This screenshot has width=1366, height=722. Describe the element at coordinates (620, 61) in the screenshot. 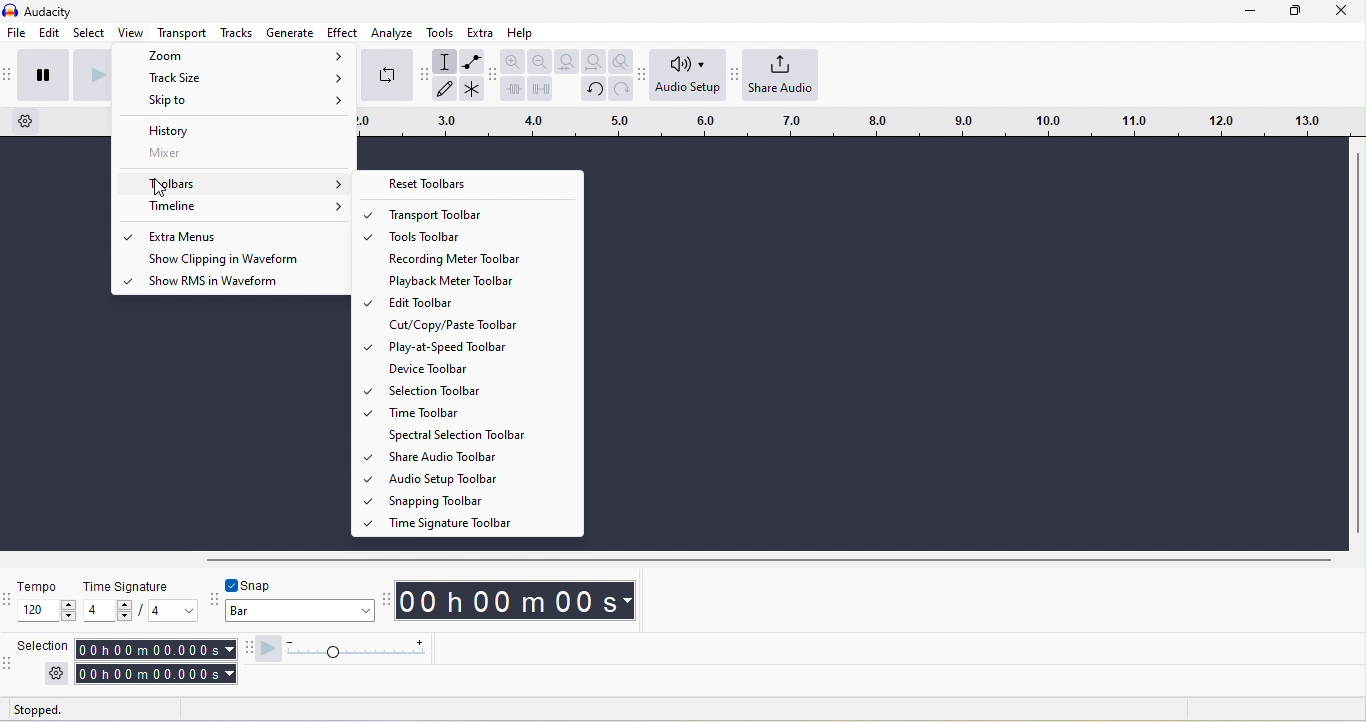

I see `zoom tool` at that location.